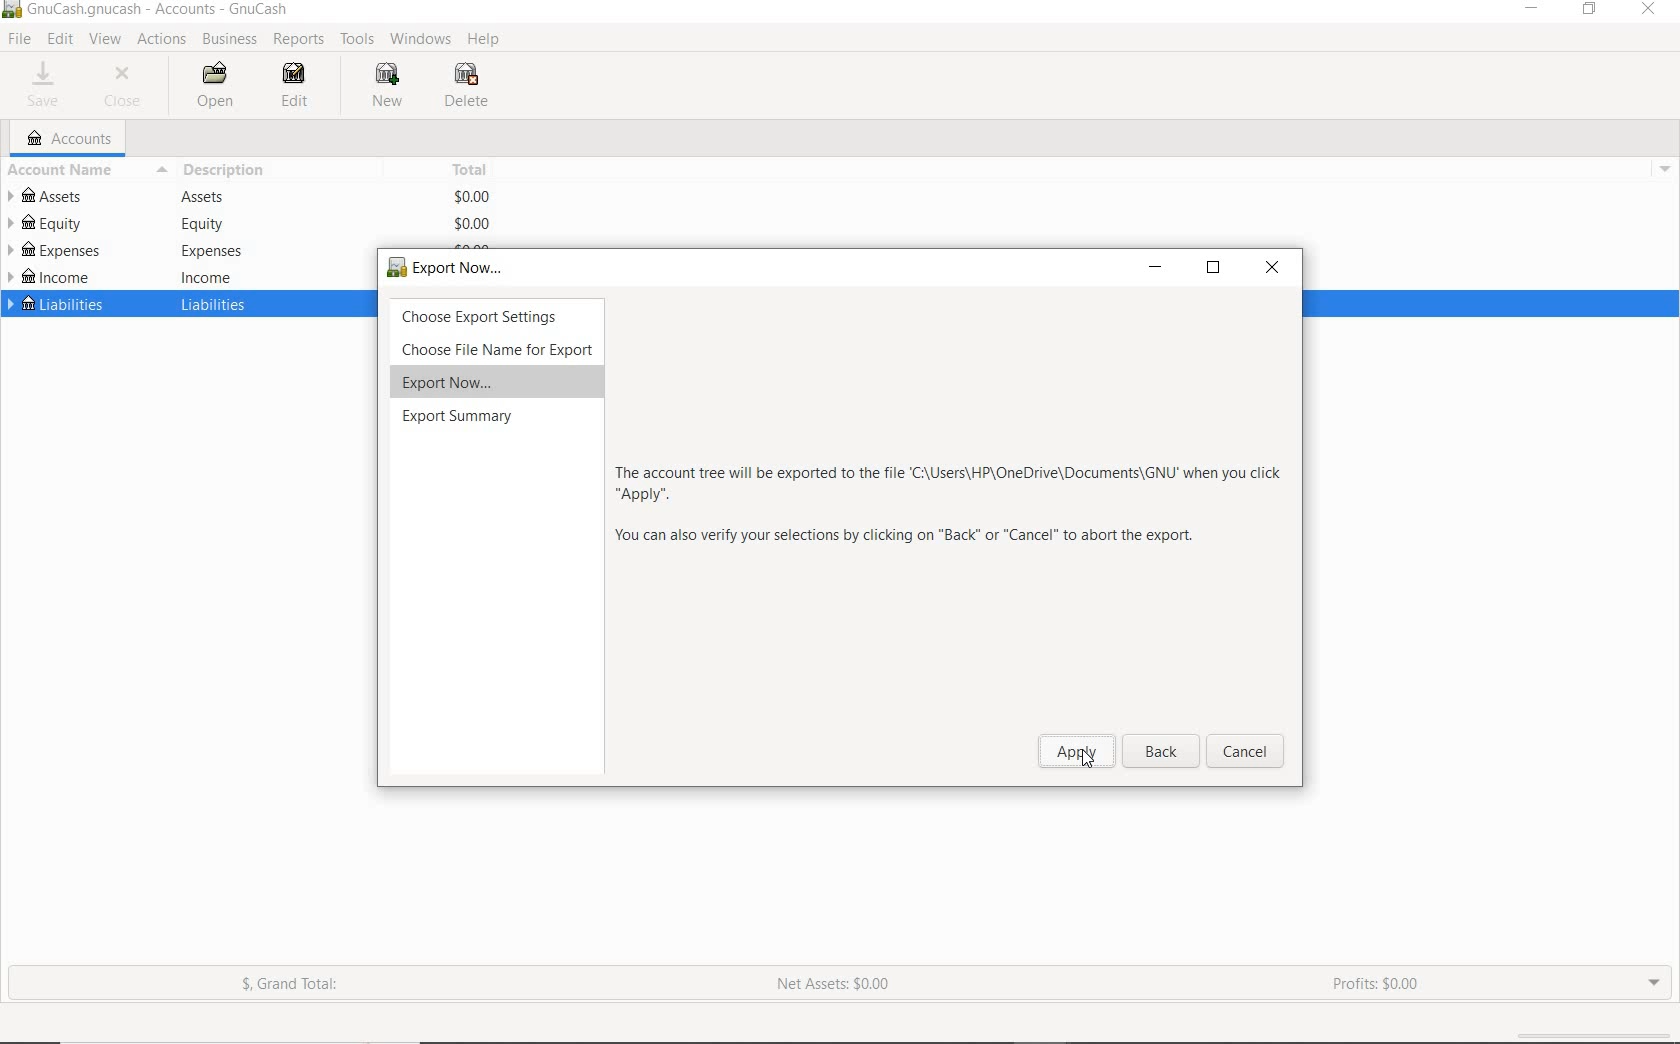 The image size is (1680, 1044). Describe the element at coordinates (472, 195) in the screenshot. I see `$0.00` at that location.